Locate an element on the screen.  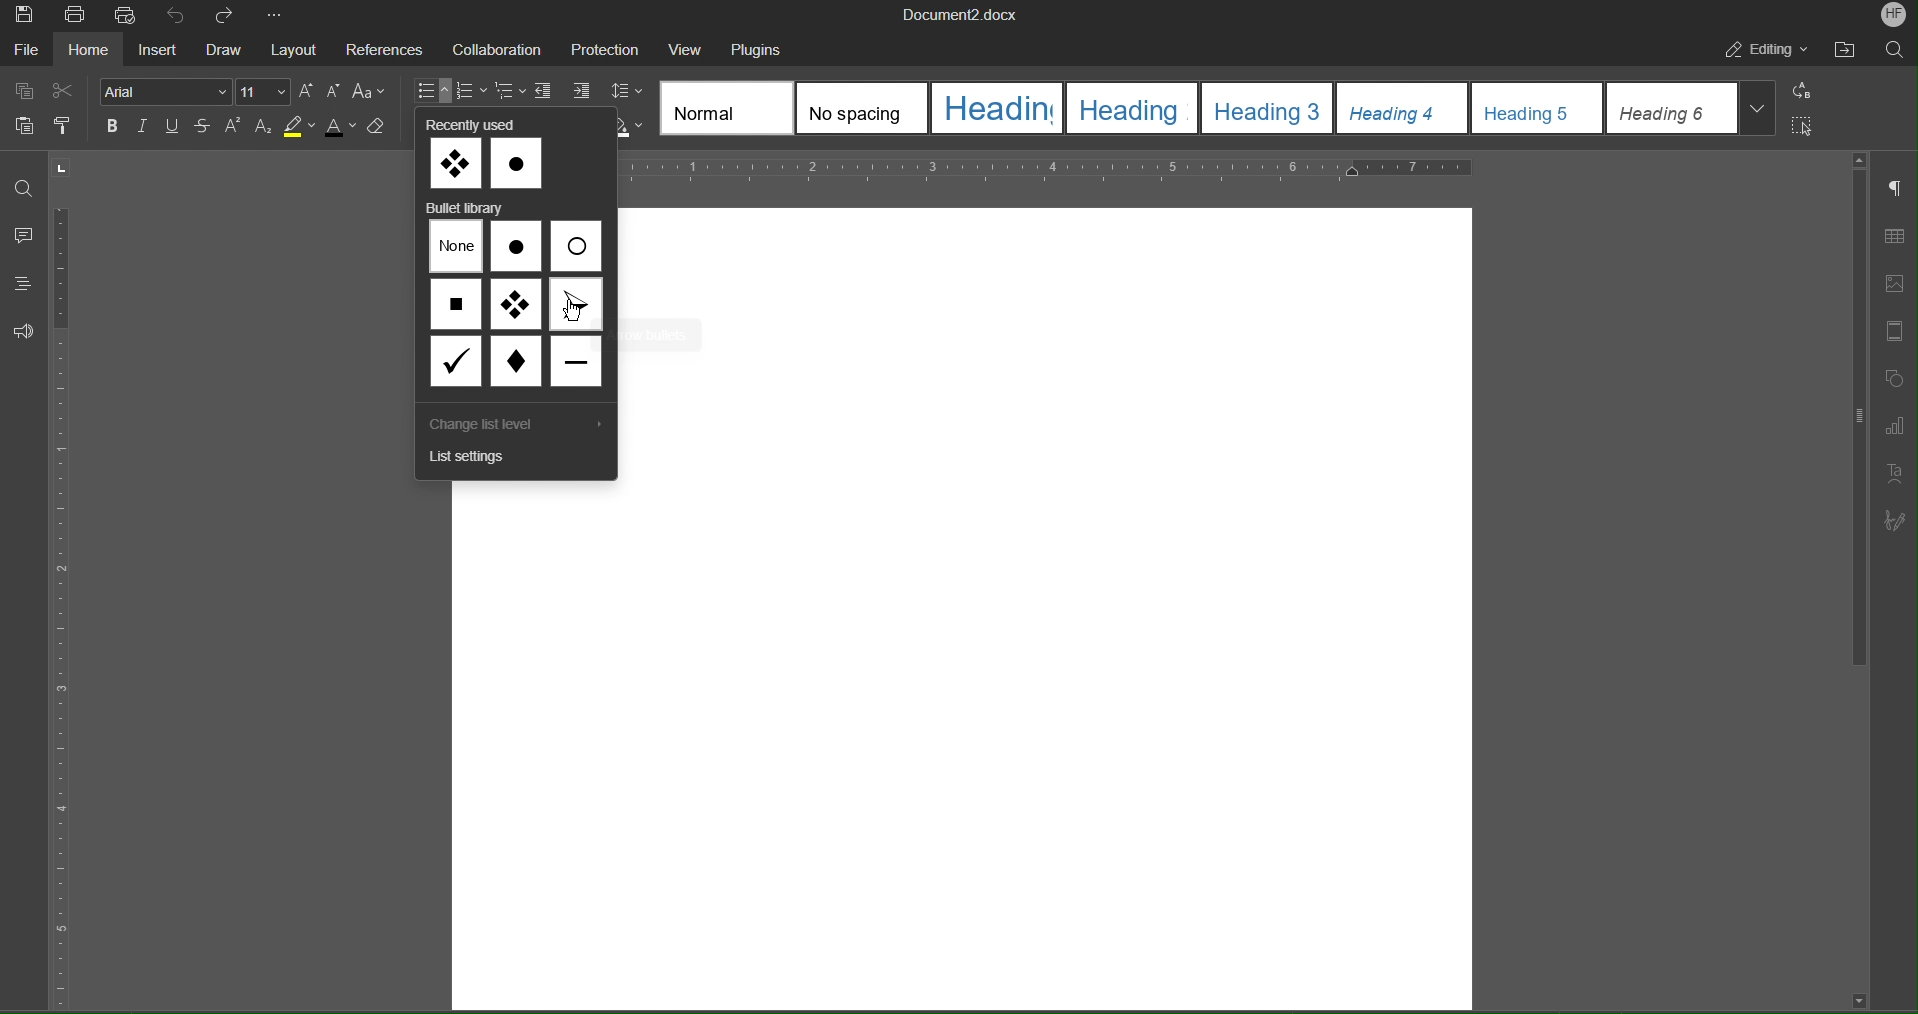
Recently Used is located at coordinates (488, 157).